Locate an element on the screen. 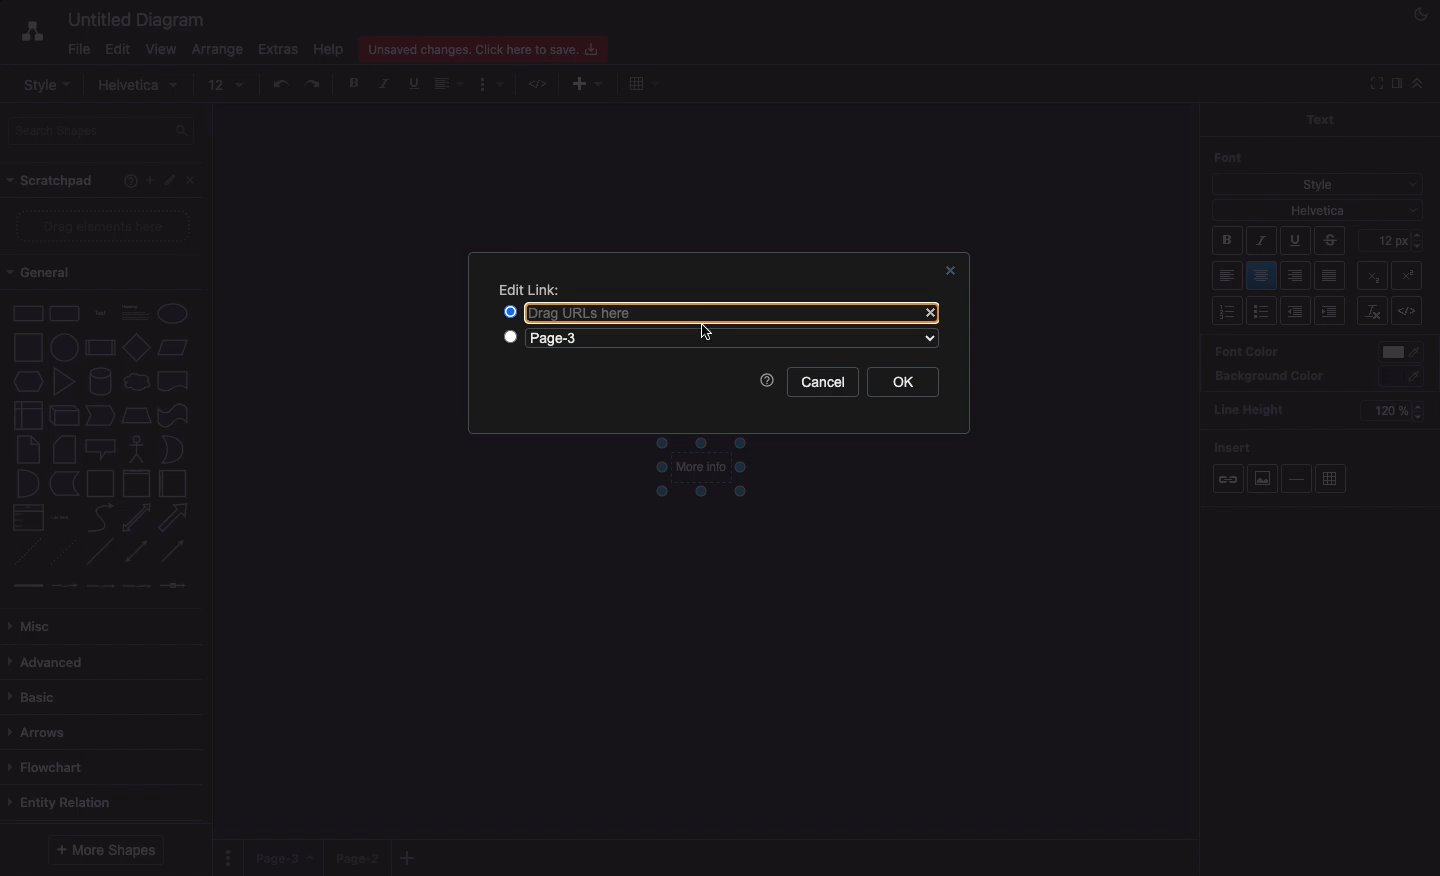 This screenshot has height=876, width=1440. arrow is located at coordinates (174, 518).